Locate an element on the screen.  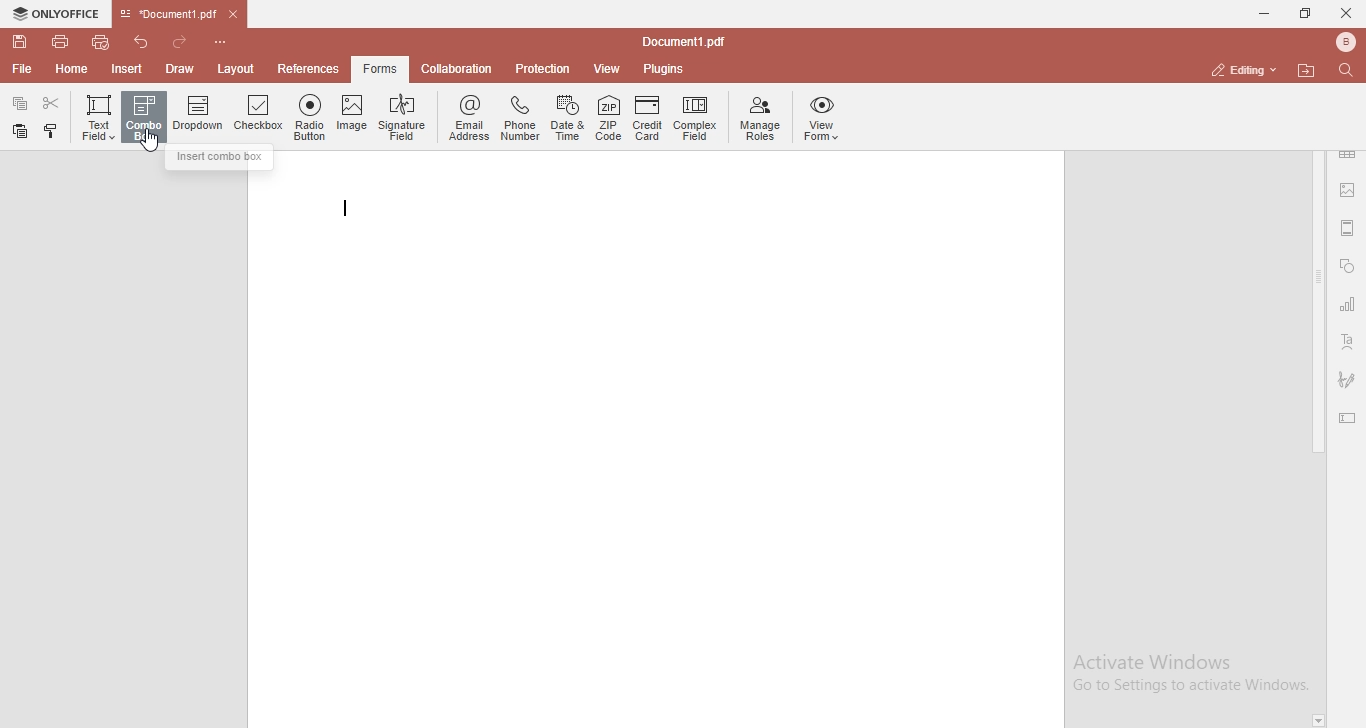
table is located at coordinates (1348, 157).